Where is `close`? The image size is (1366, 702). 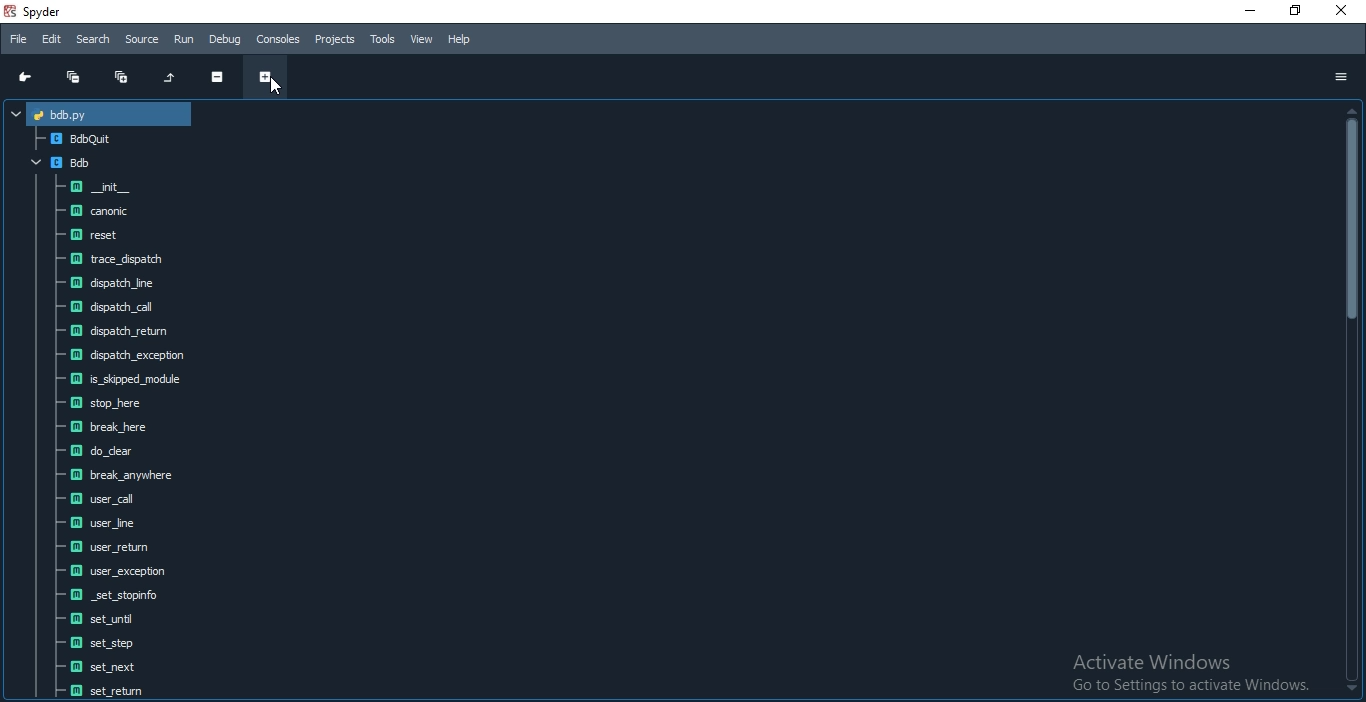 close is located at coordinates (1343, 13).